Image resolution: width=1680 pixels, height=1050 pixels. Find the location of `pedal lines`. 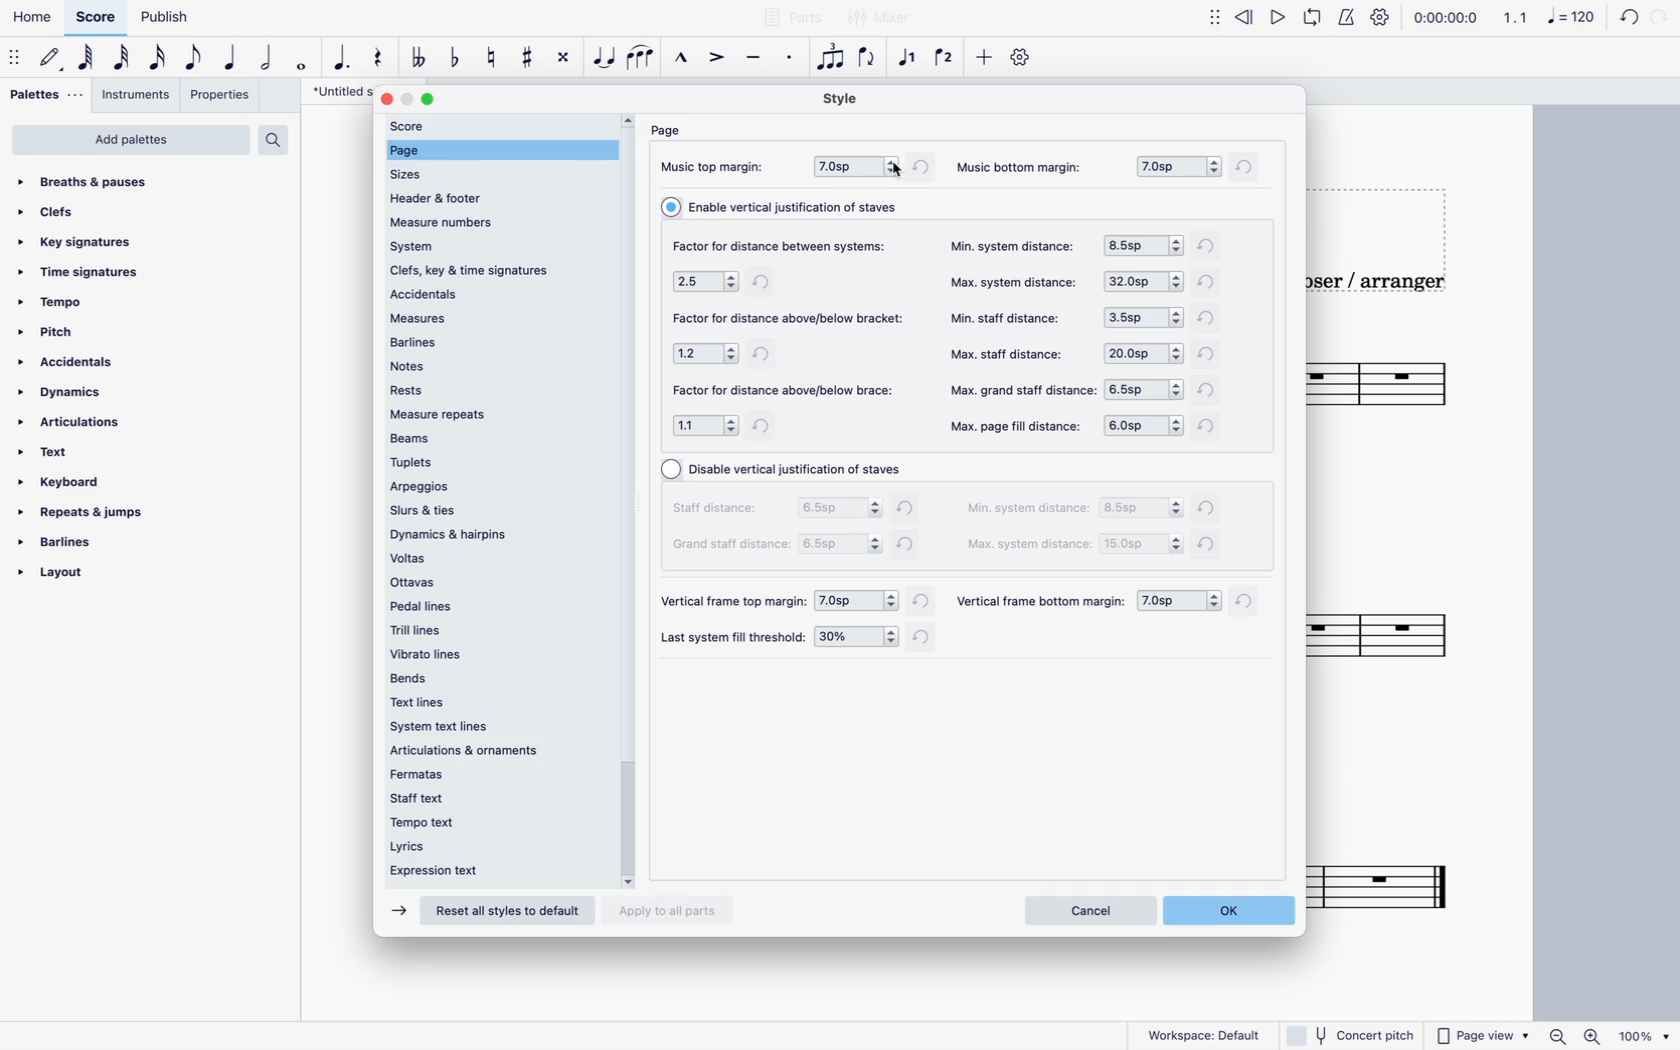

pedal lines is located at coordinates (495, 606).